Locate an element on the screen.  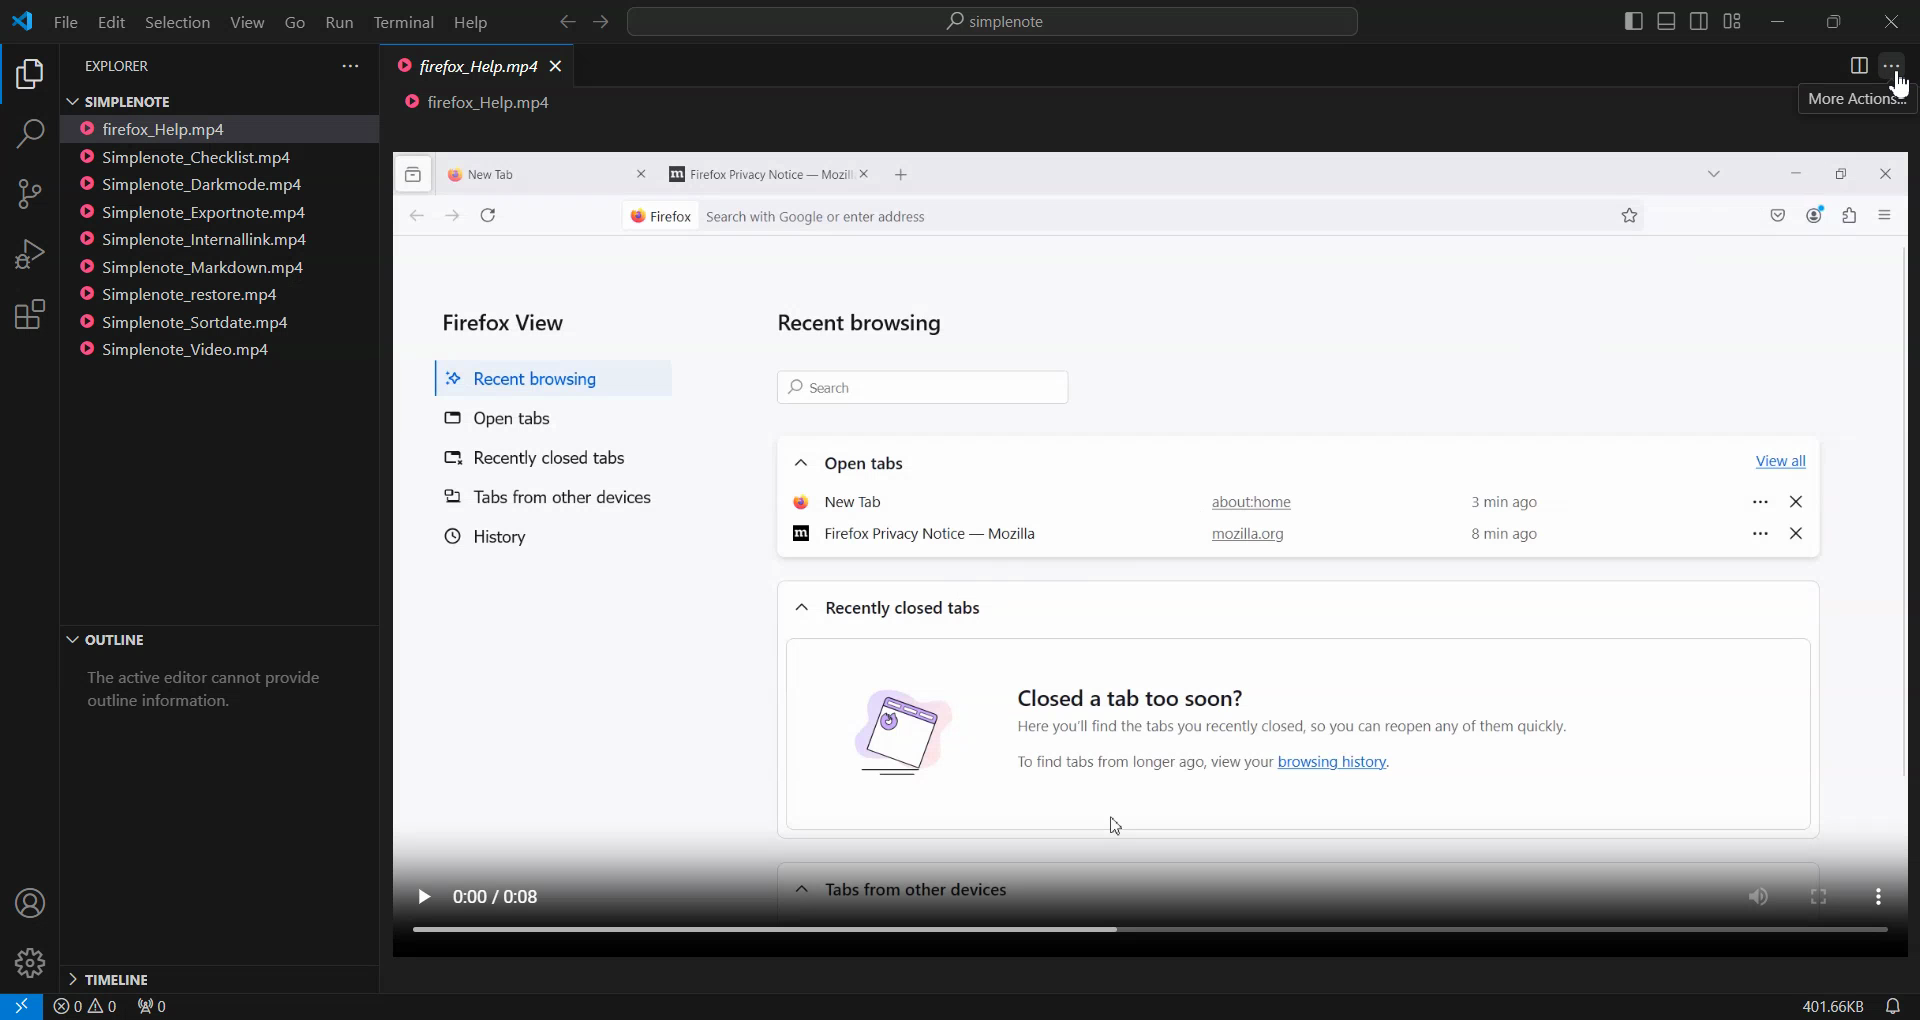
Recent browsing is located at coordinates (866, 321).